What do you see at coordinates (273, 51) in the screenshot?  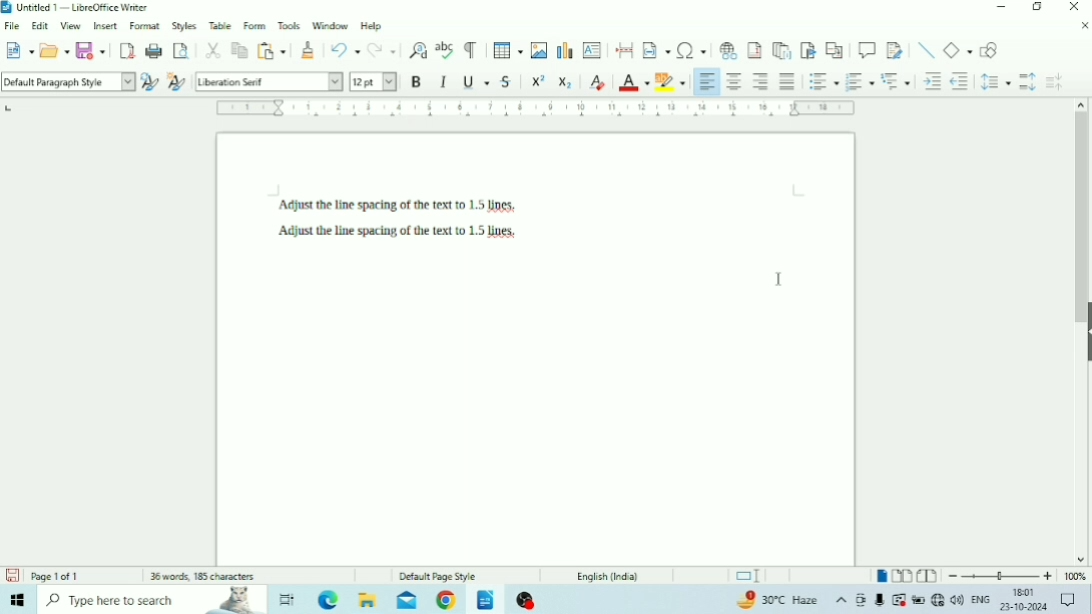 I see `Paste` at bounding box center [273, 51].